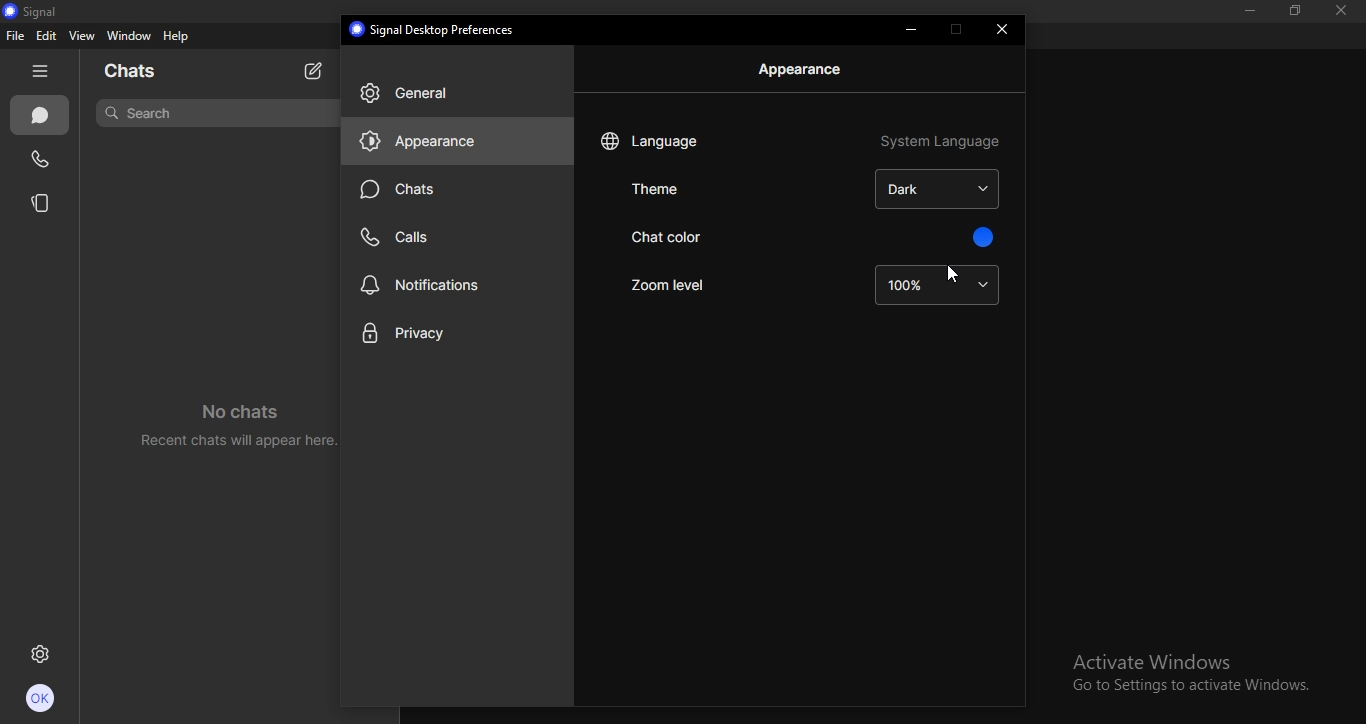  Describe the element at coordinates (1346, 12) in the screenshot. I see `close` at that location.